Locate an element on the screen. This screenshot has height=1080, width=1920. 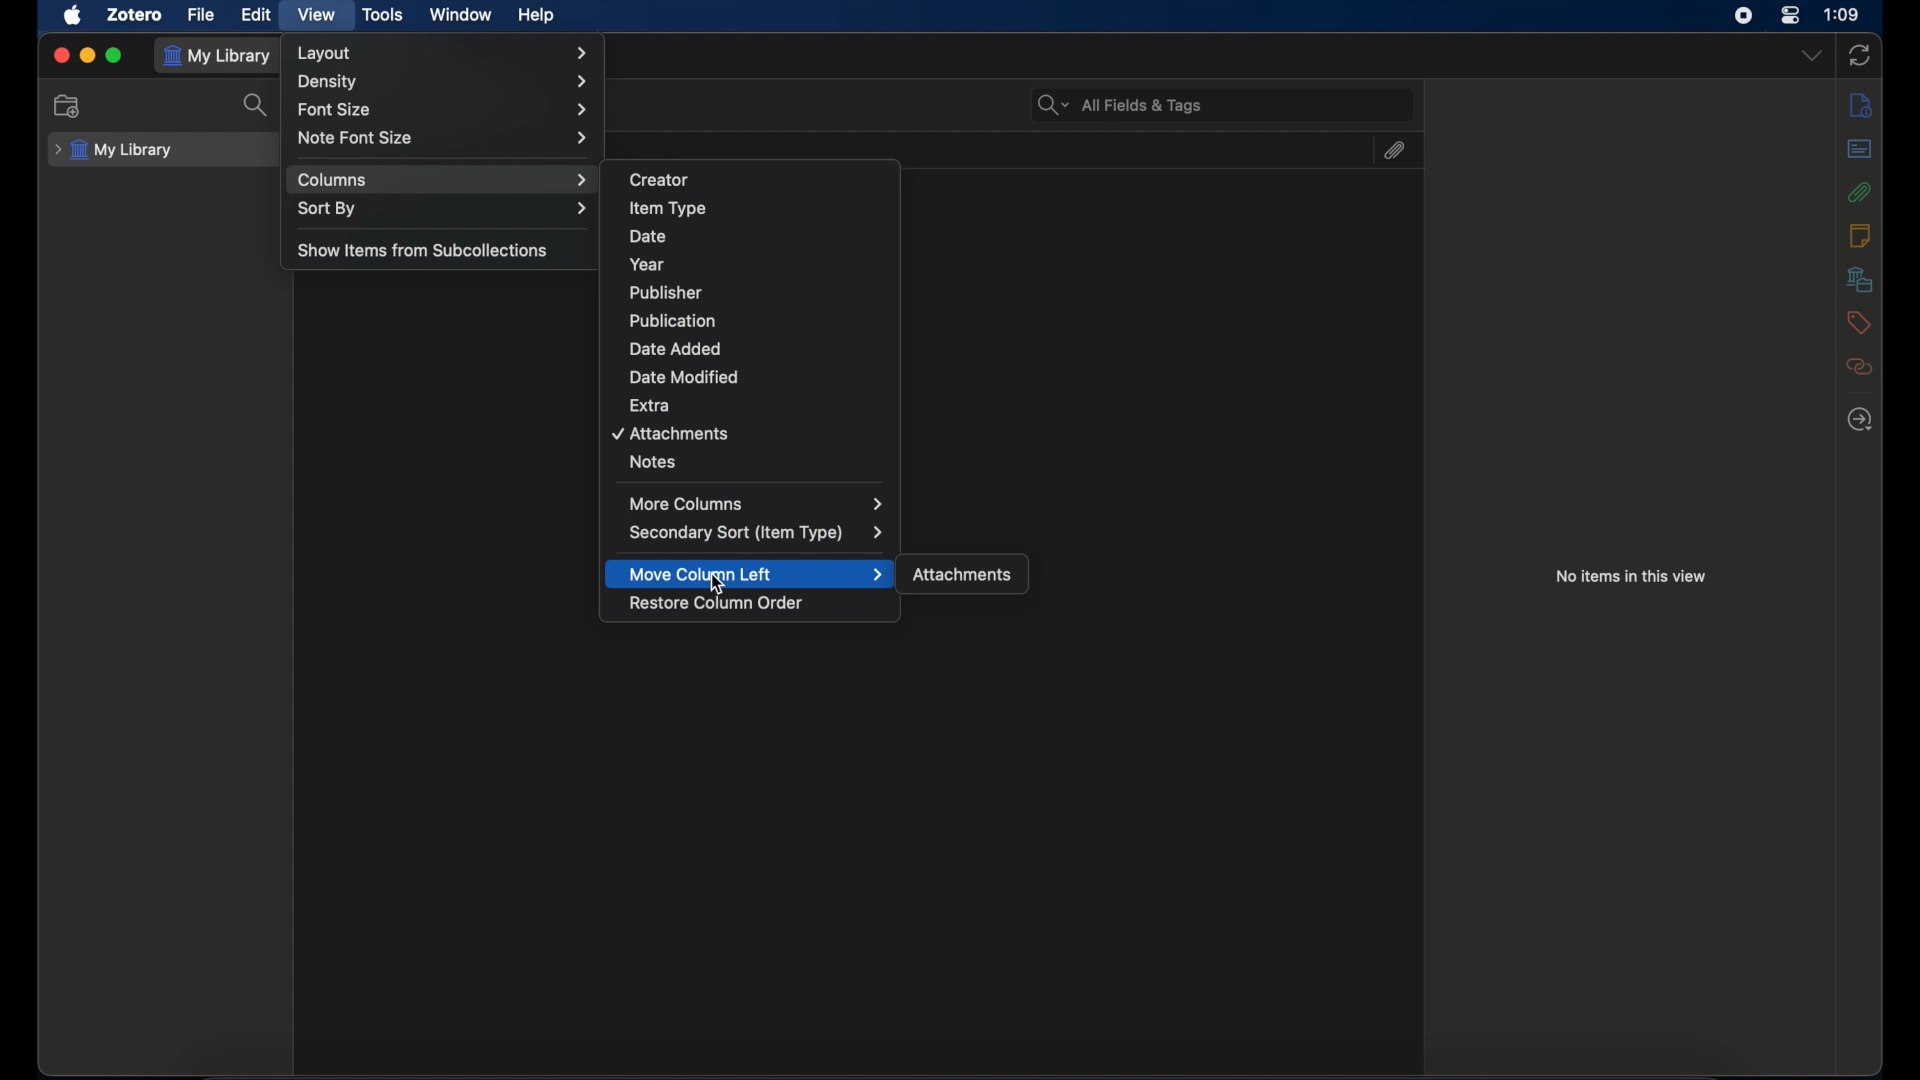
help is located at coordinates (535, 16).